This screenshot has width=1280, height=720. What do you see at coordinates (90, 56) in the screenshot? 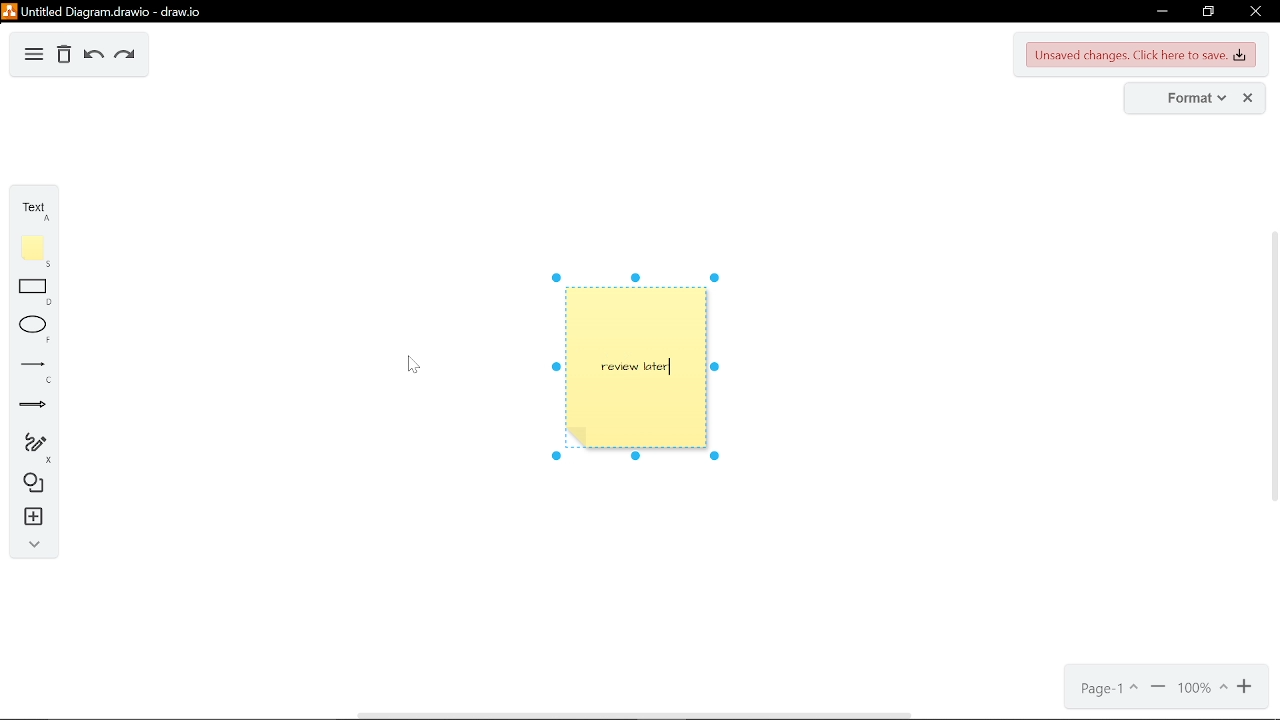
I see `undo` at bounding box center [90, 56].